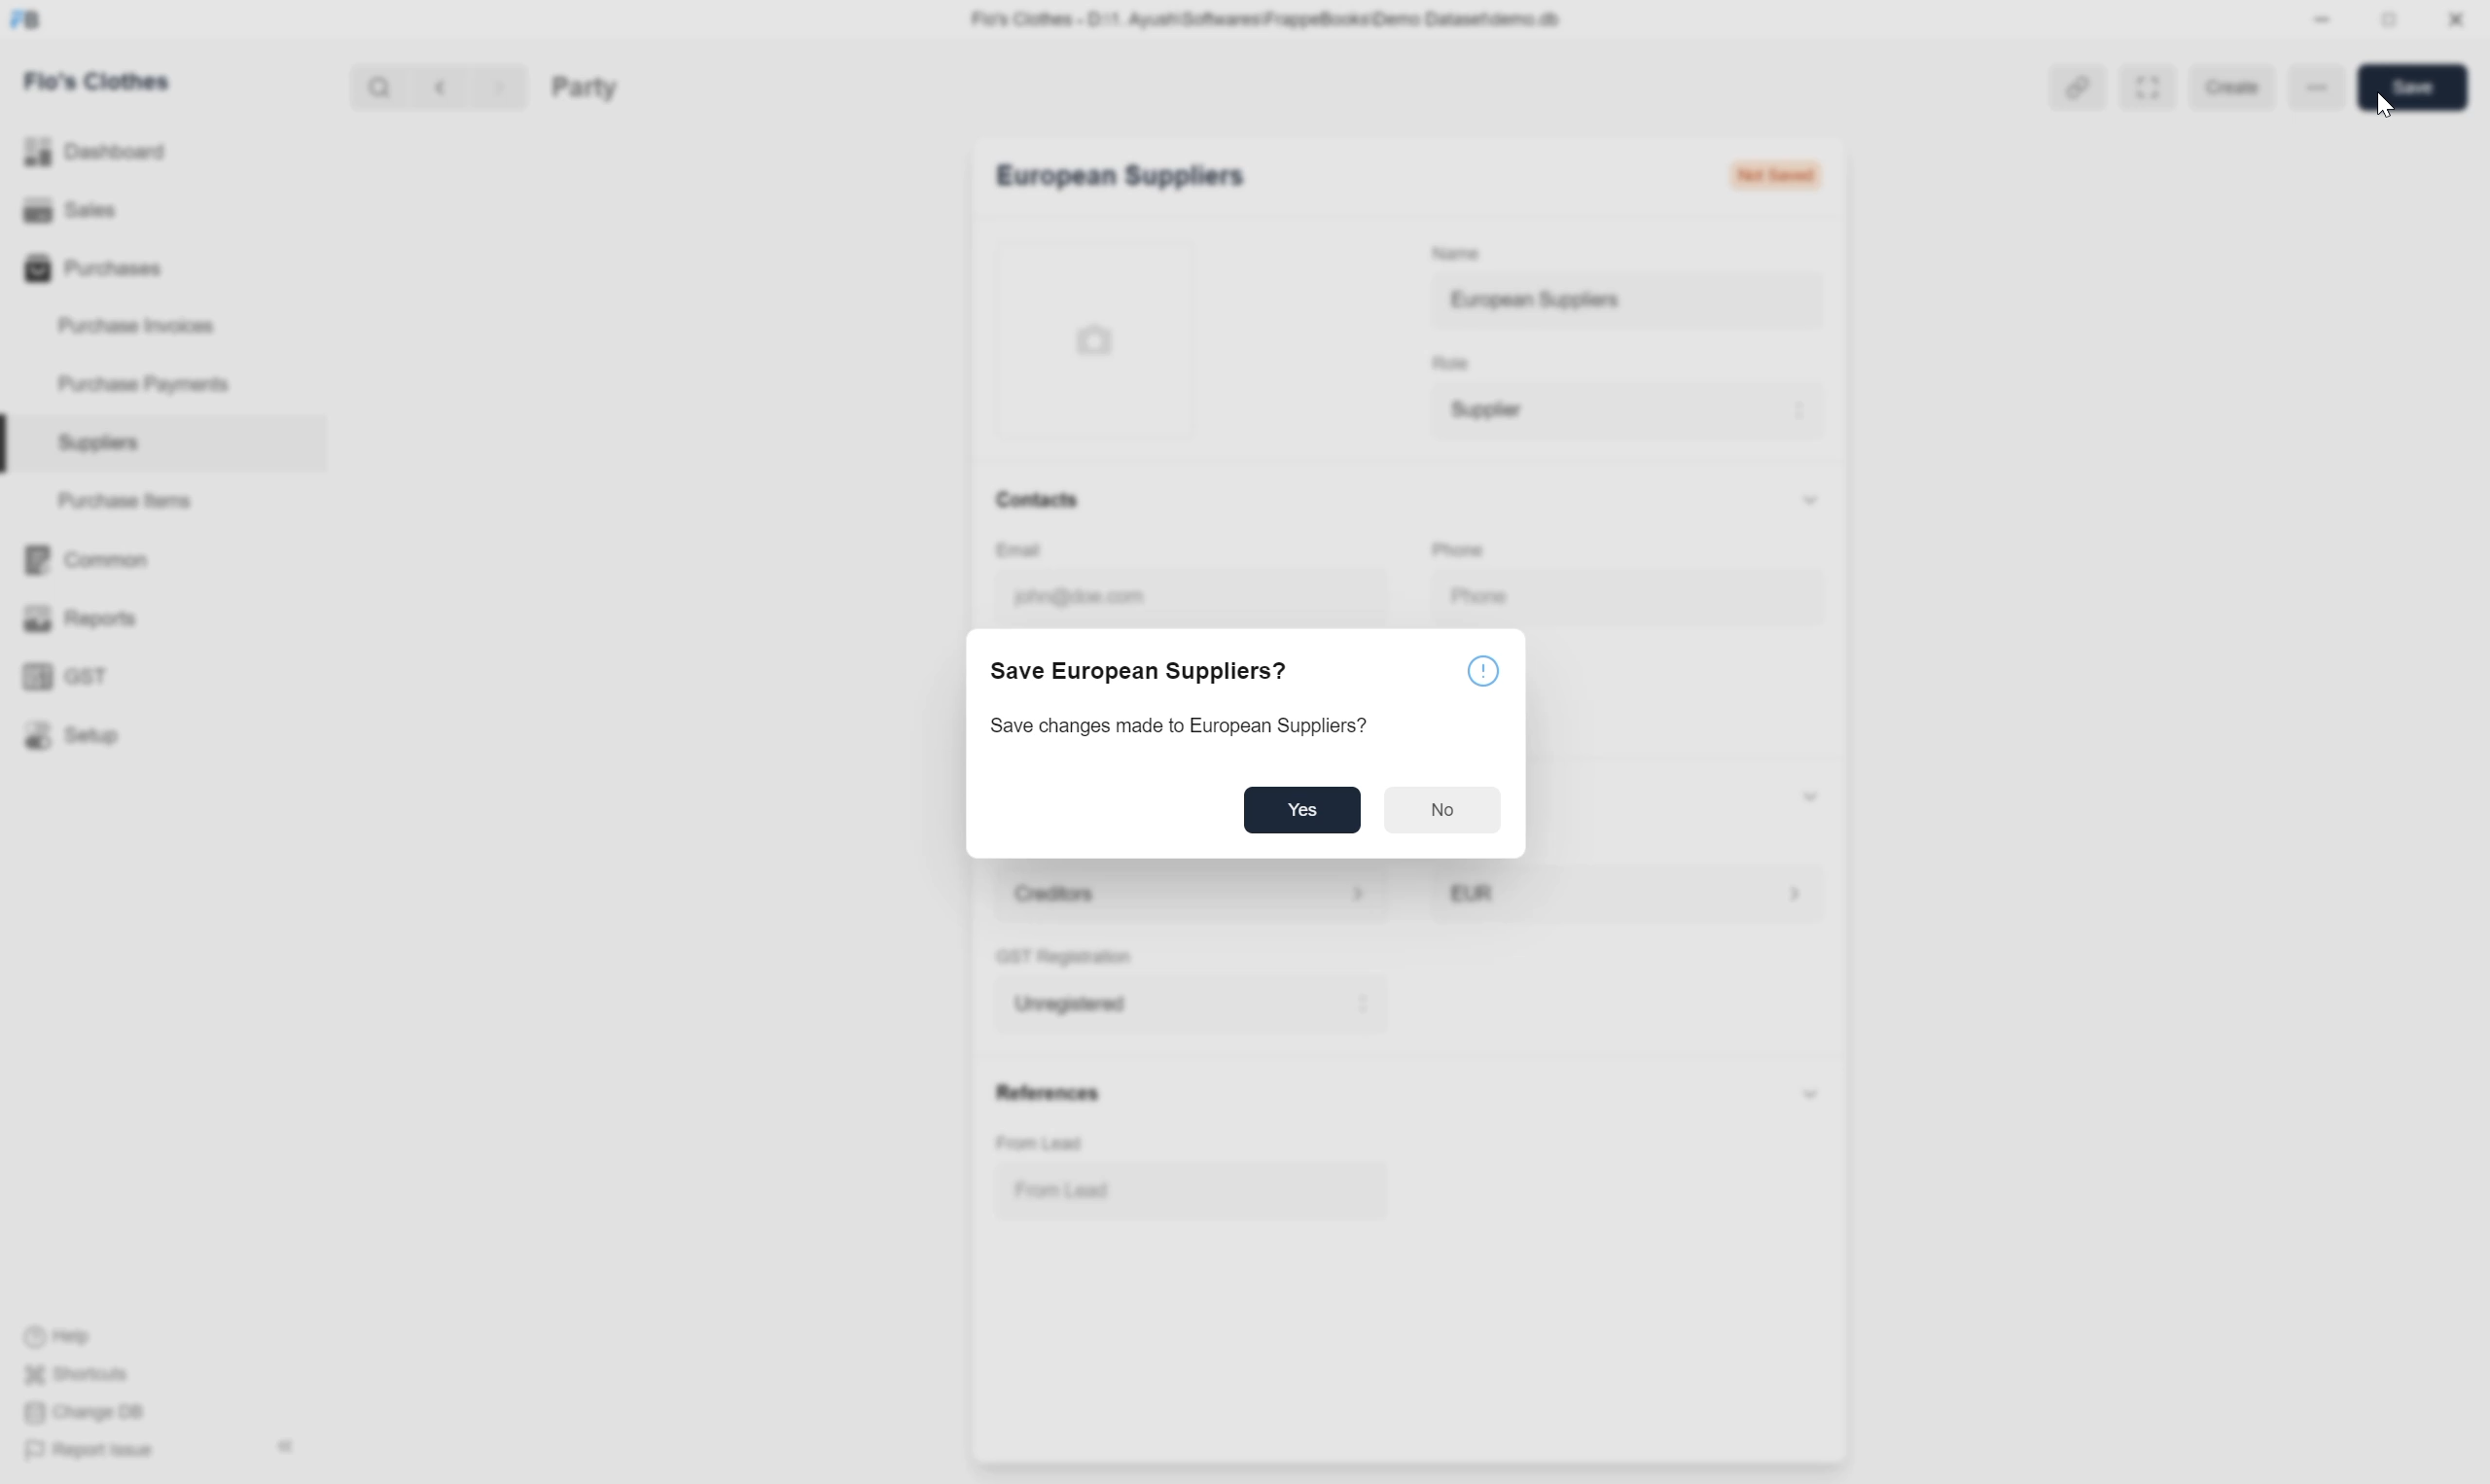 This screenshot has width=2490, height=1484. I want to click on European Suppliers, so click(1519, 299).